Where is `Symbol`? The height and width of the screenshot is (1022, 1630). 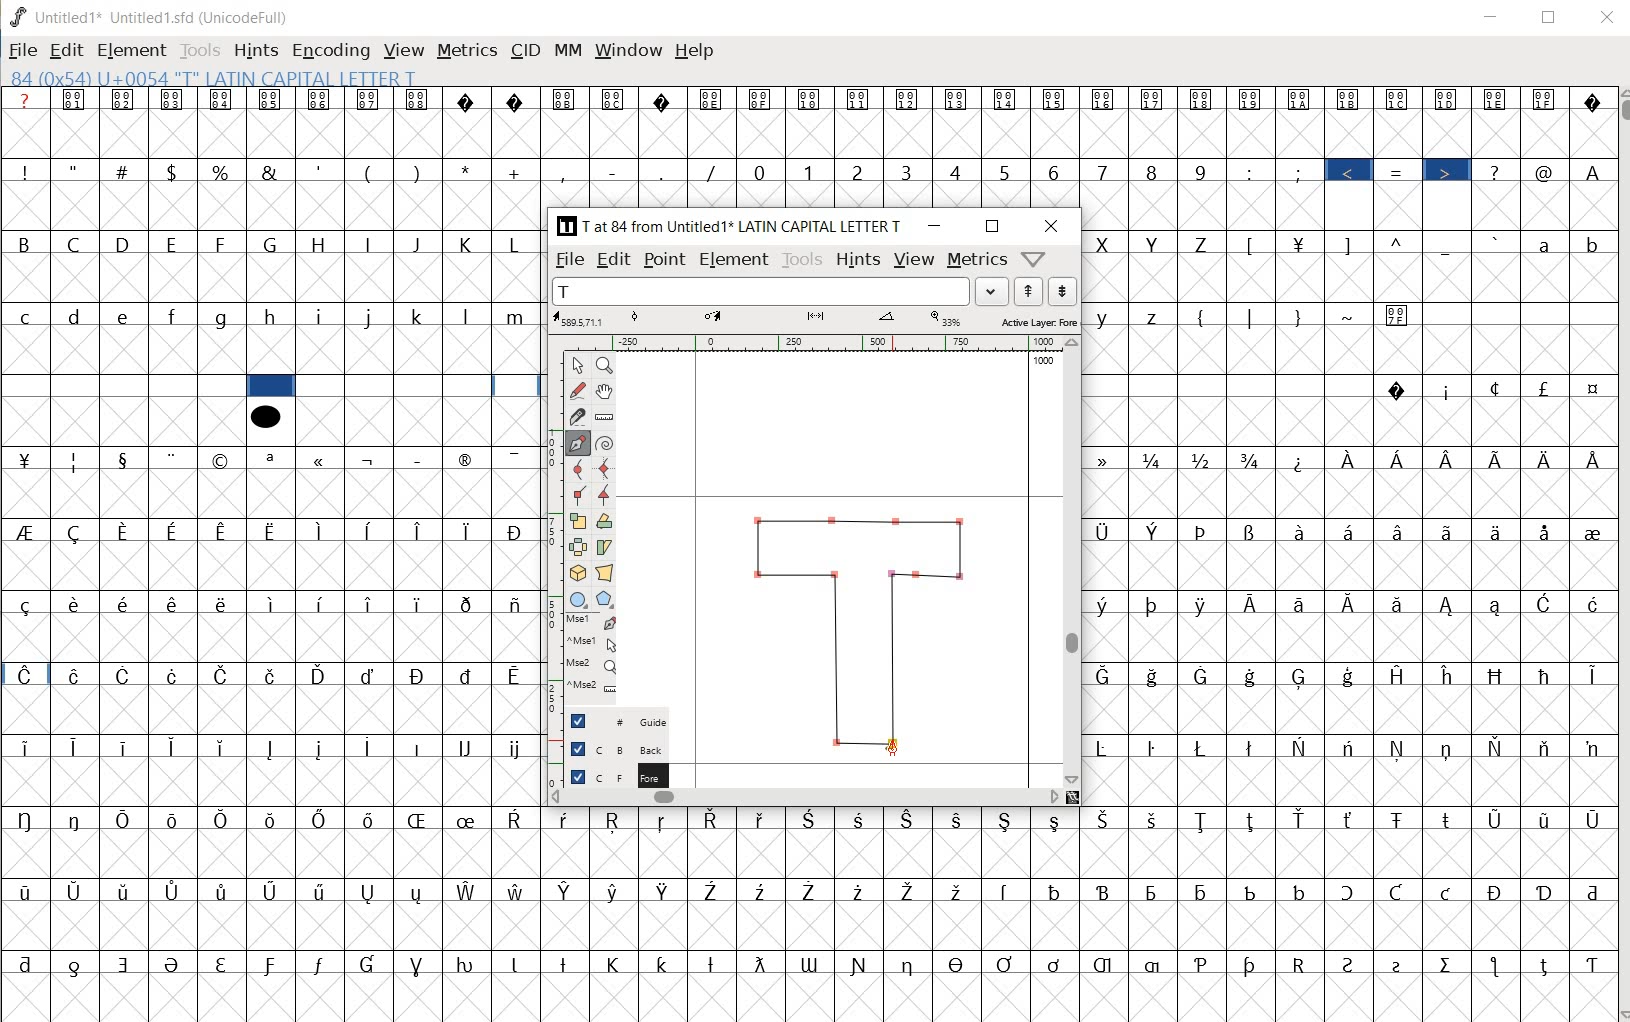 Symbol is located at coordinates (811, 964).